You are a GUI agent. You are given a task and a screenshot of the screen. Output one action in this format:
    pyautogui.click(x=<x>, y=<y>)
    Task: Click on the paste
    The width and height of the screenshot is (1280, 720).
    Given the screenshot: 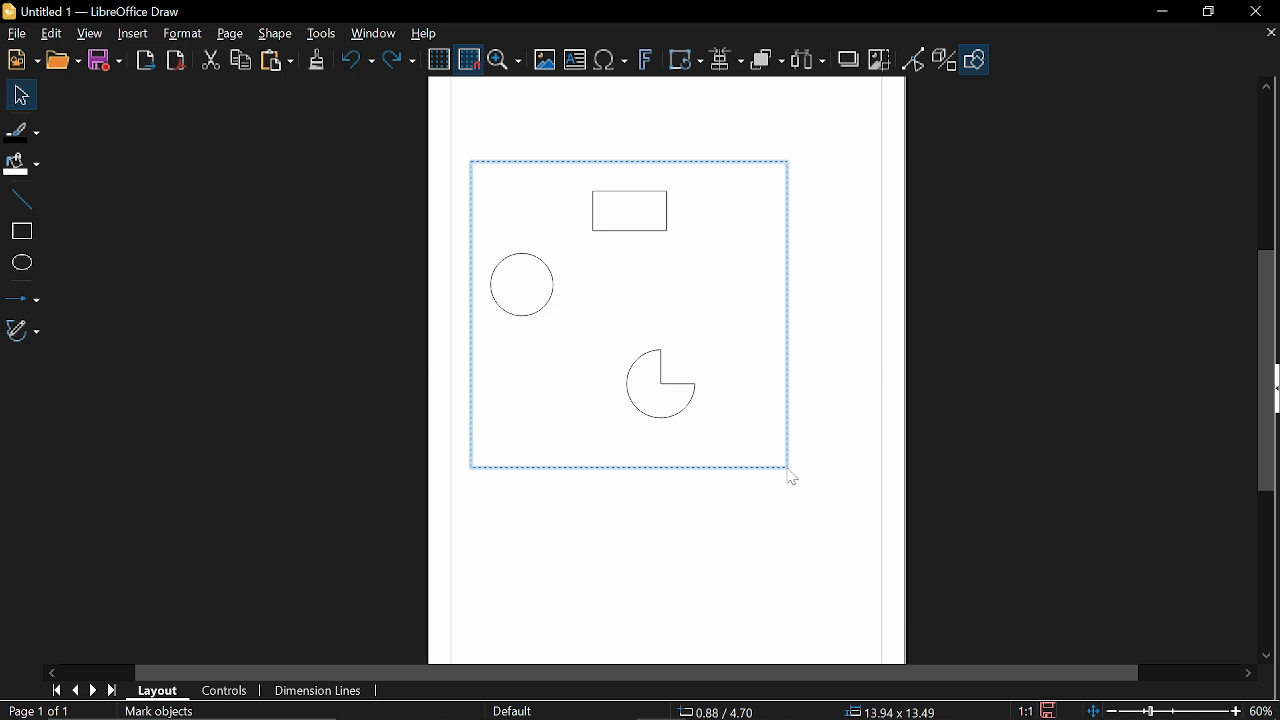 What is the action you would take?
    pyautogui.click(x=278, y=61)
    